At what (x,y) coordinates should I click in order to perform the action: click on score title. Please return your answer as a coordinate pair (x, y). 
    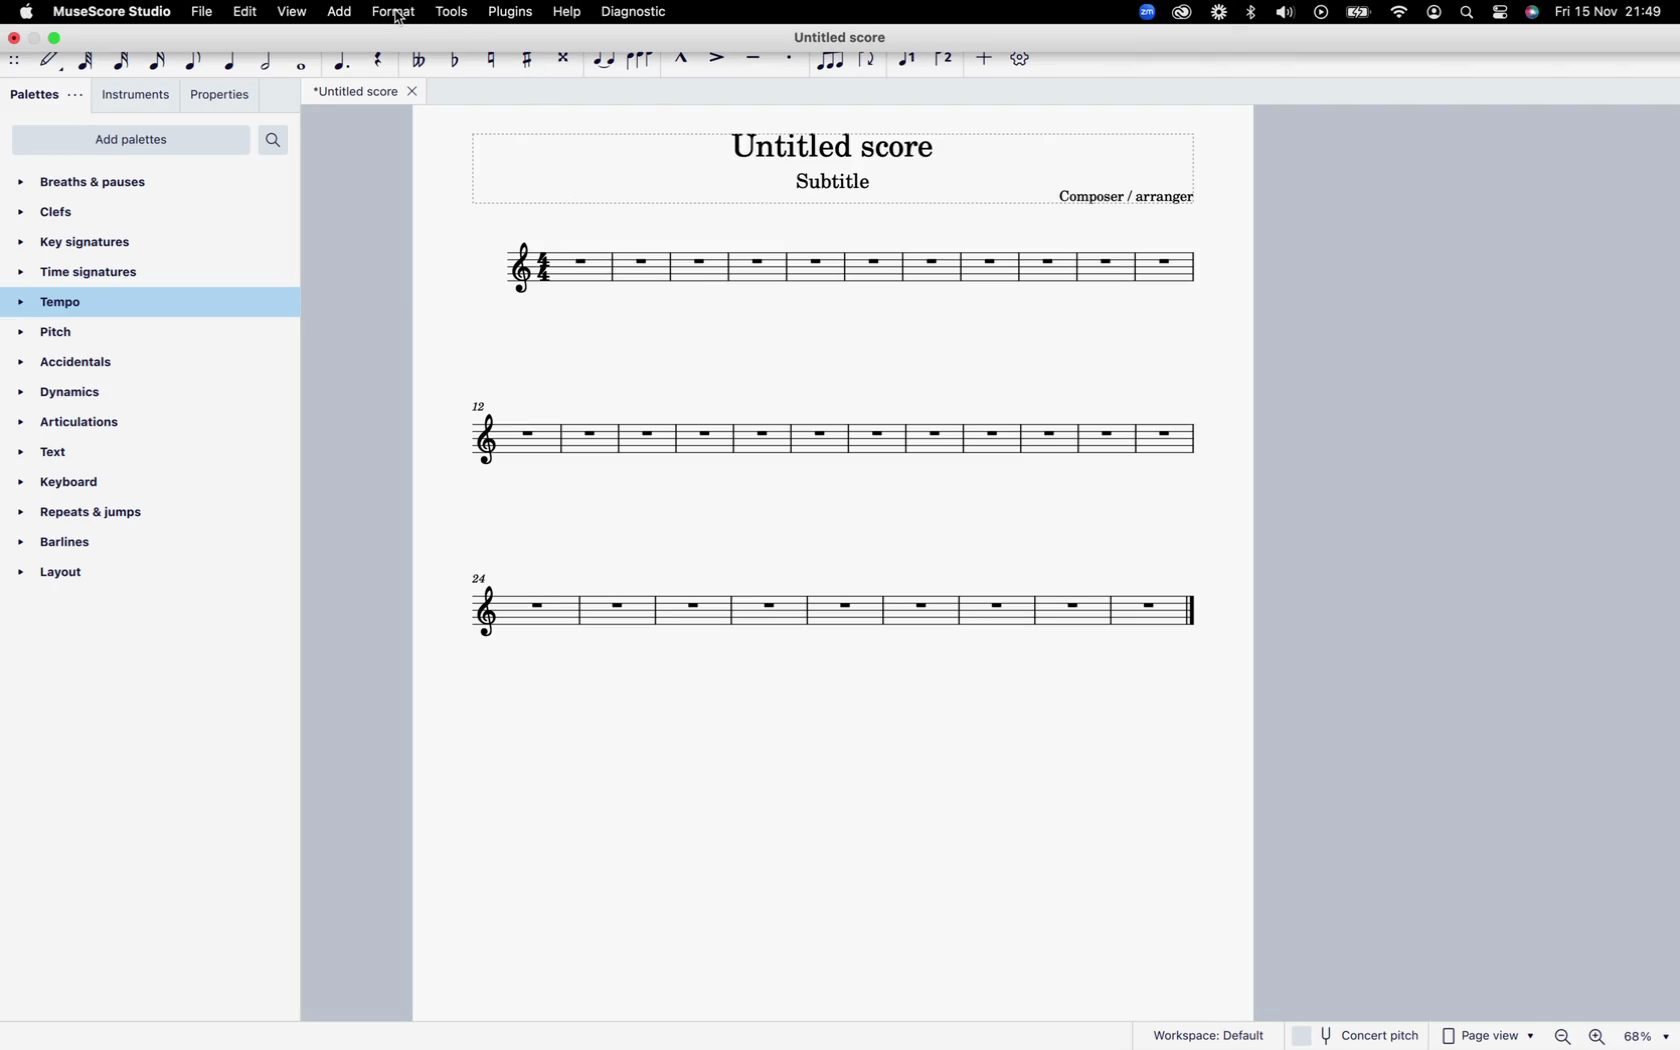
    Looking at the image, I should click on (834, 145).